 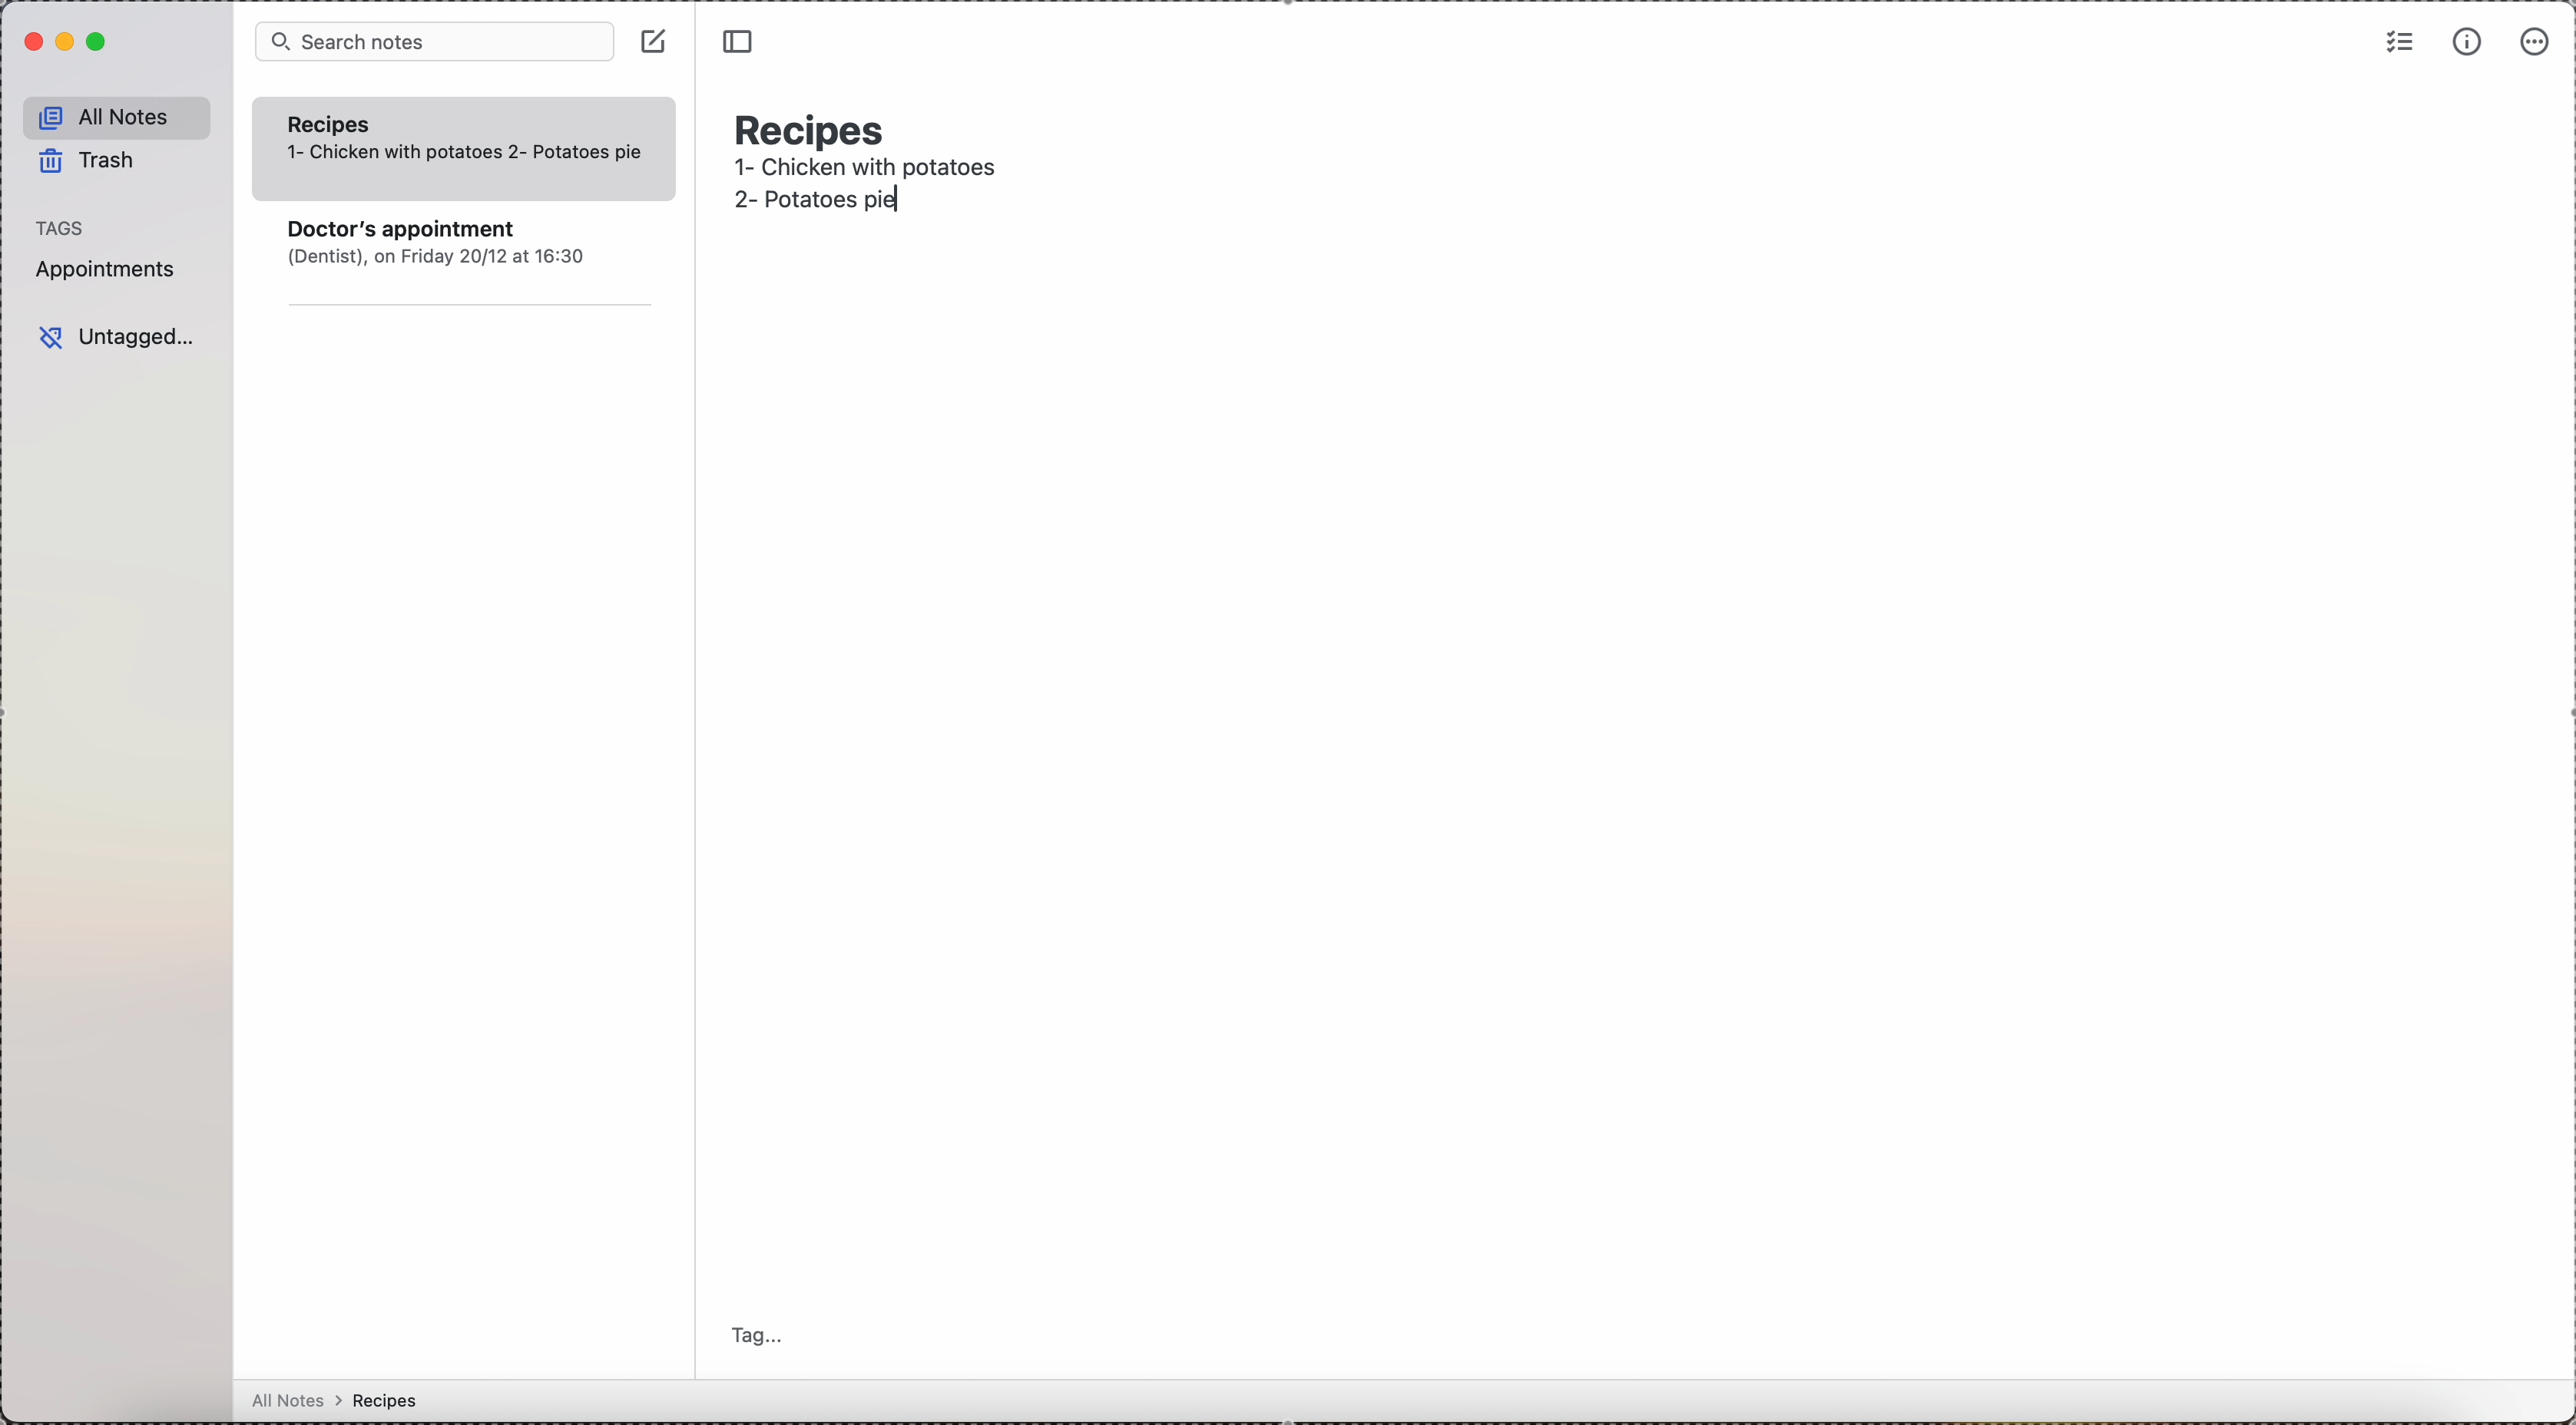 I want to click on minimize, so click(x=66, y=44).